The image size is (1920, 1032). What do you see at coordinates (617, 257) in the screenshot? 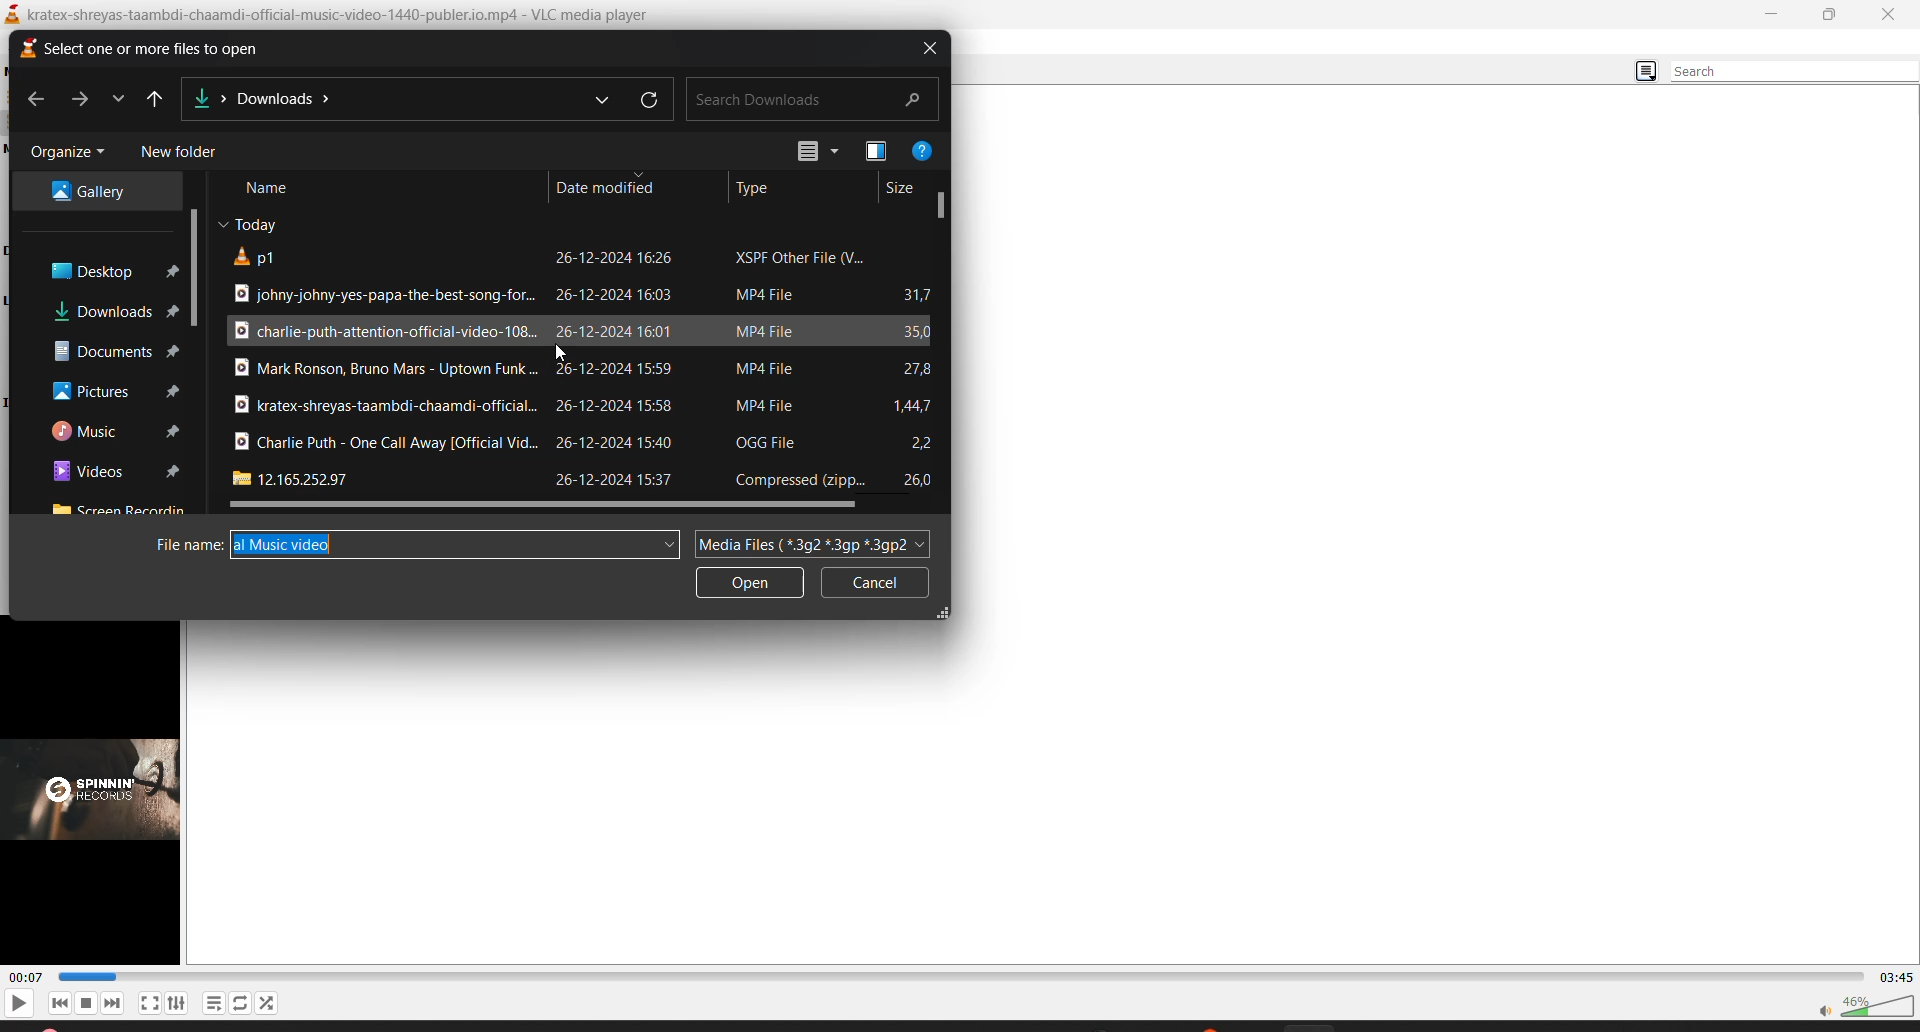
I see `date modified` at bounding box center [617, 257].